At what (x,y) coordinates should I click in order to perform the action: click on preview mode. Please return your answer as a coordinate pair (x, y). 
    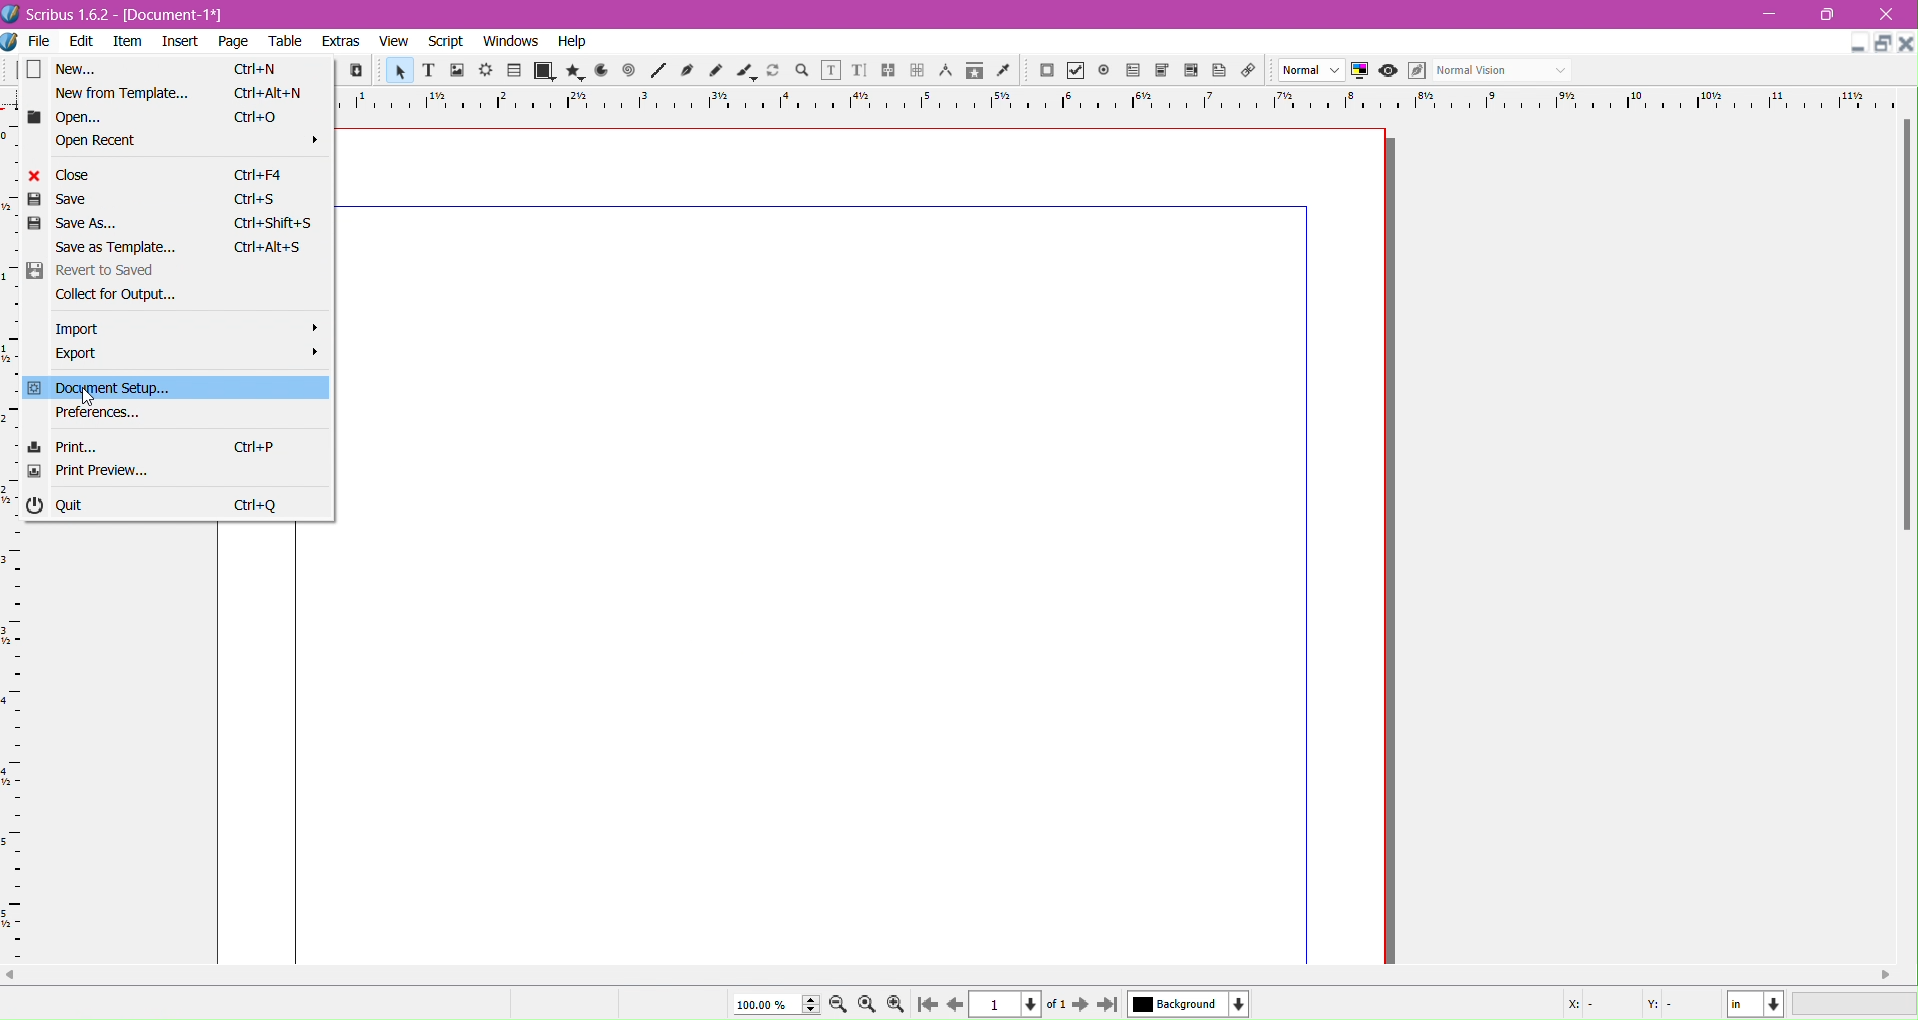
    Looking at the image, I should click on (1386, 71).